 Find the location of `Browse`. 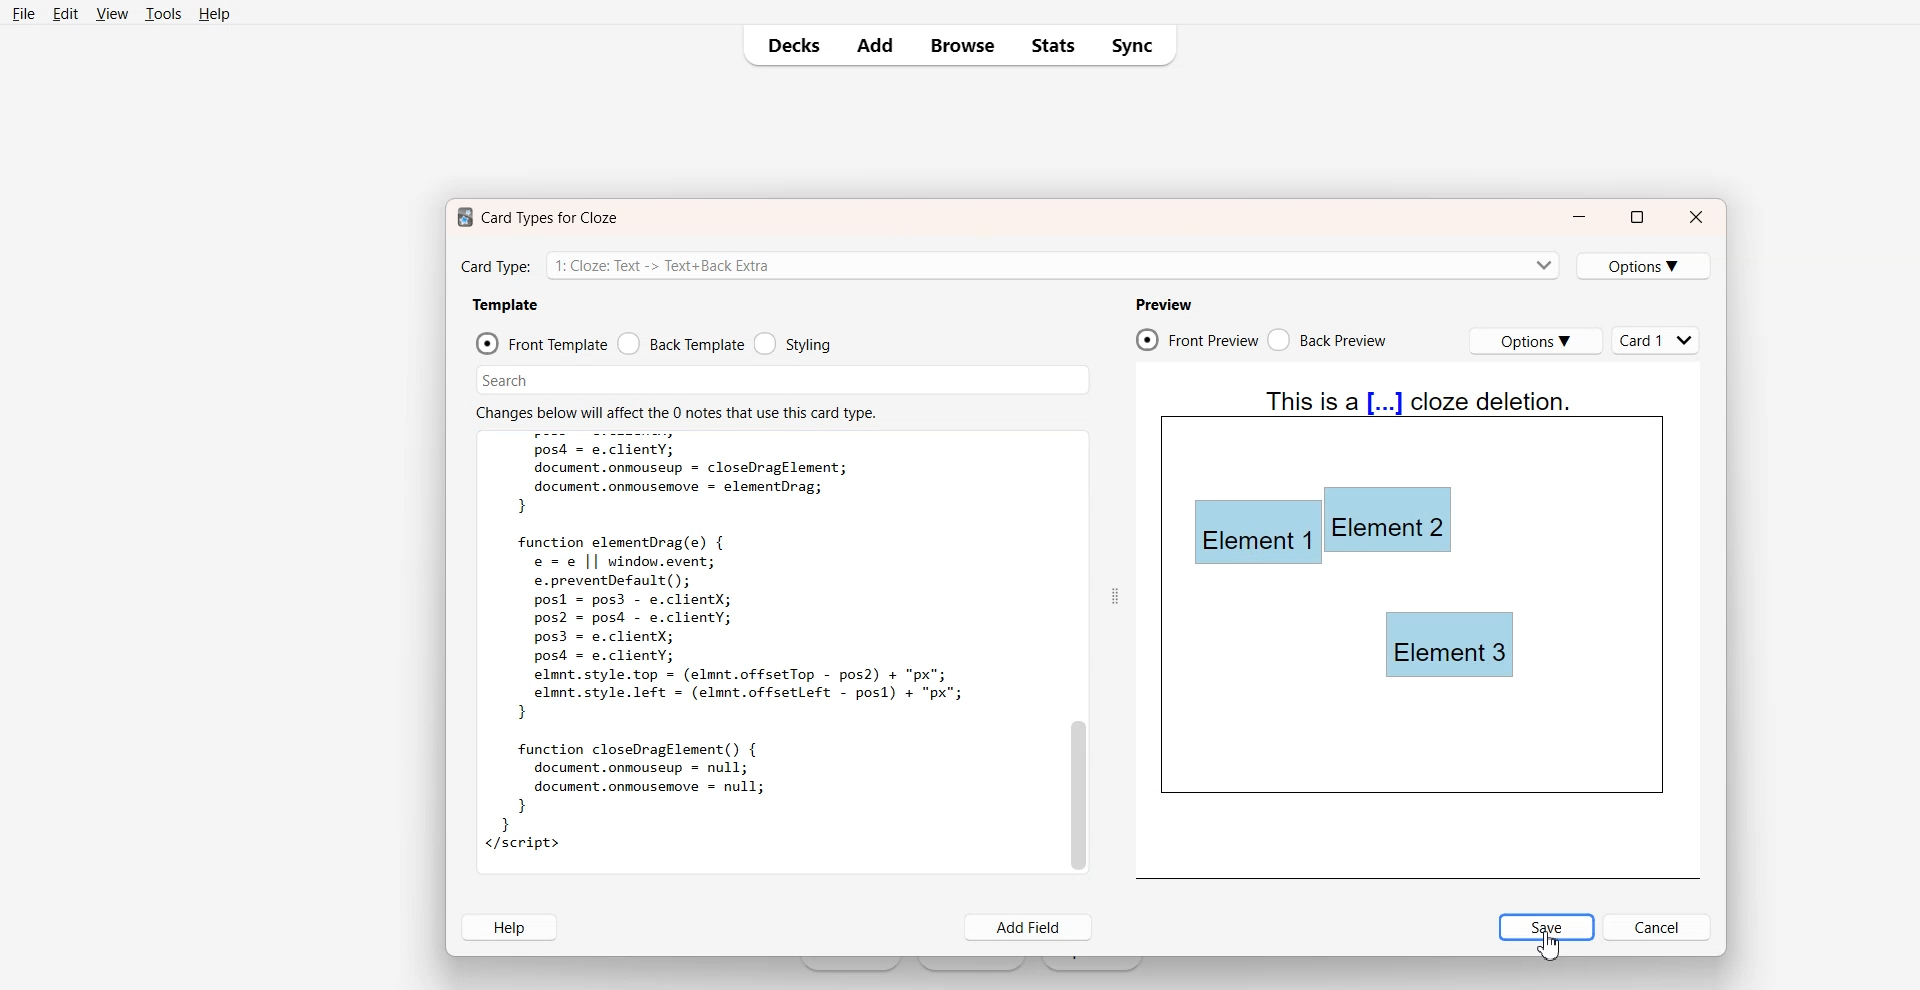

Browse is located at coordinates (961, 46).